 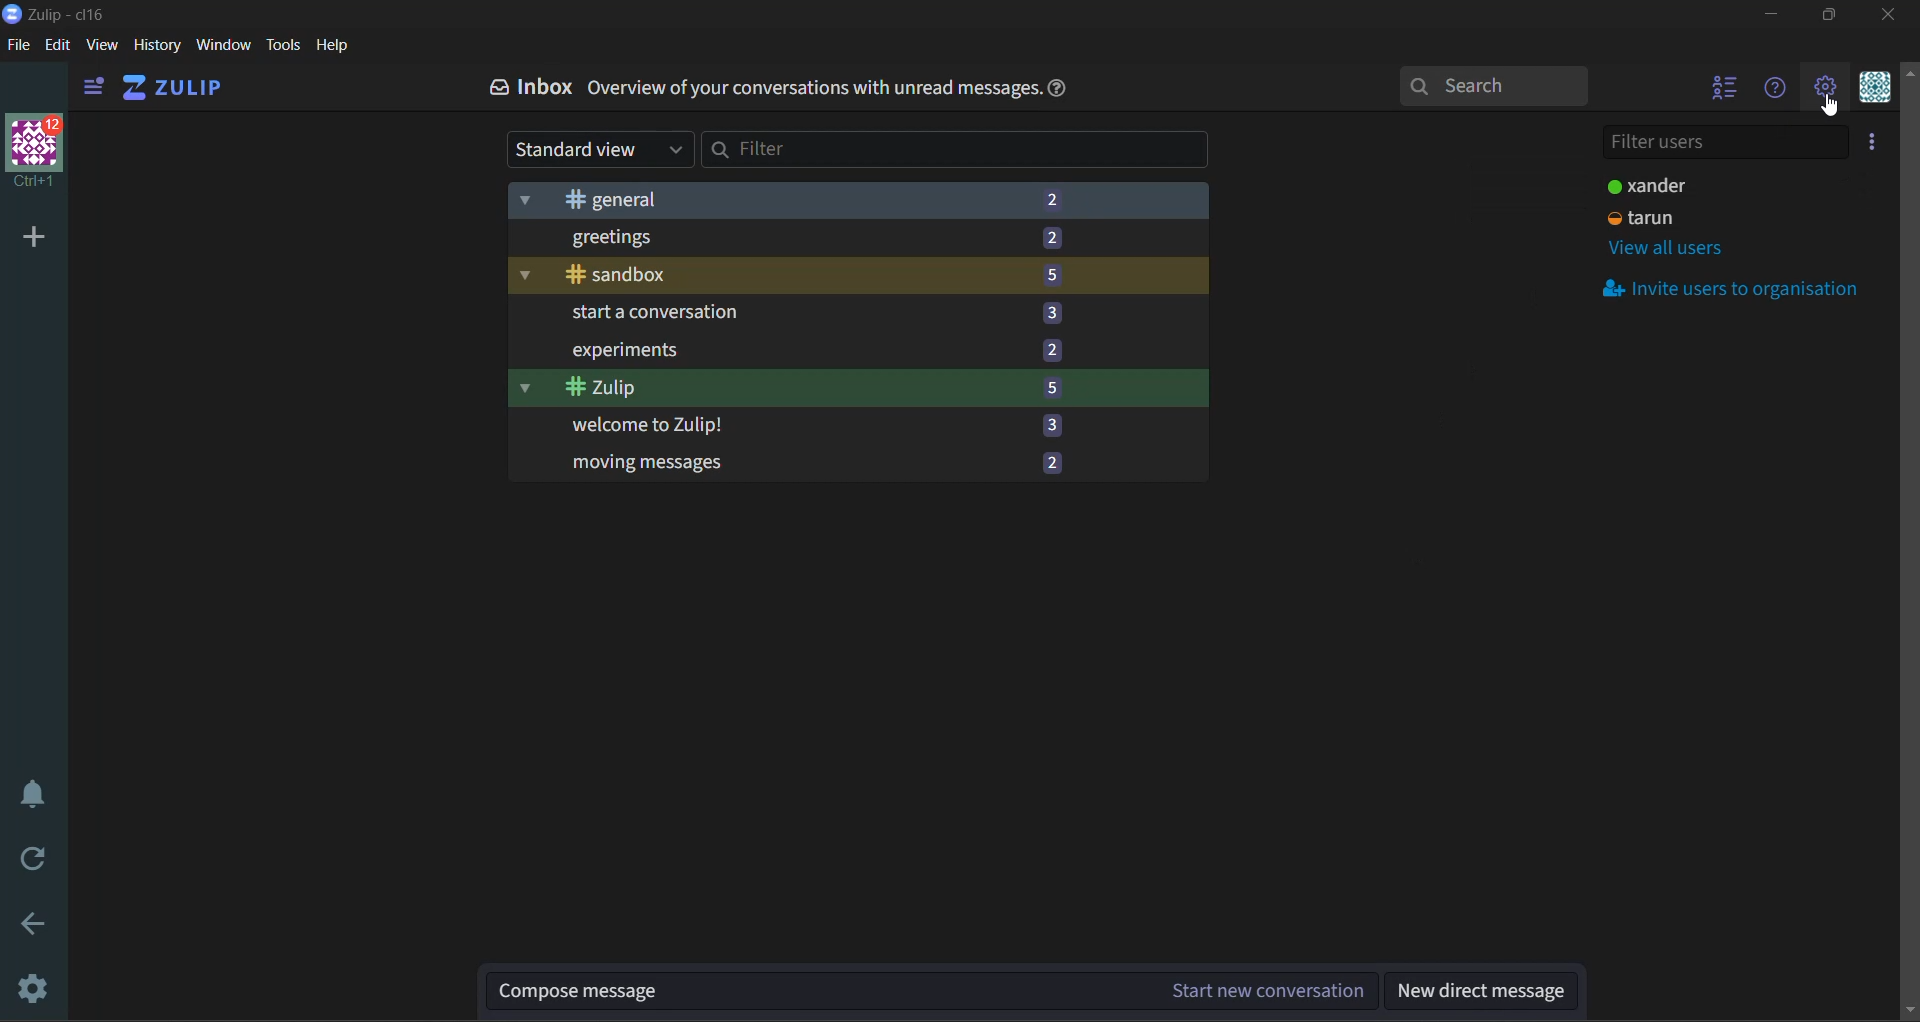 What do you see at coordinates (957, 152) in the screenshot?
I see `filter` at bounding box center [957, 152].